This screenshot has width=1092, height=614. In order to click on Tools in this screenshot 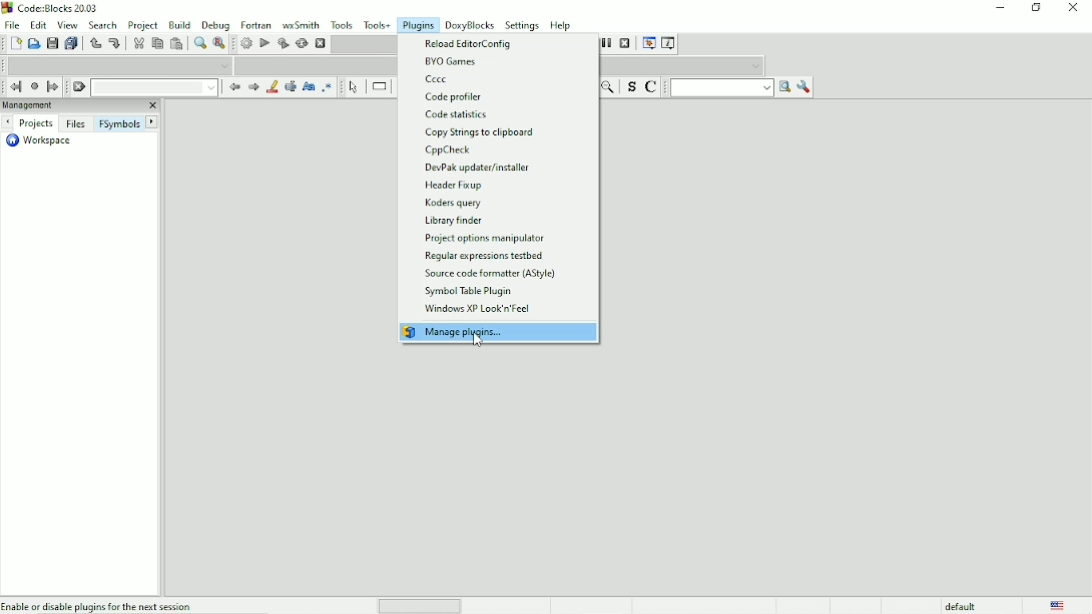, I will do `click(343, 24)`.